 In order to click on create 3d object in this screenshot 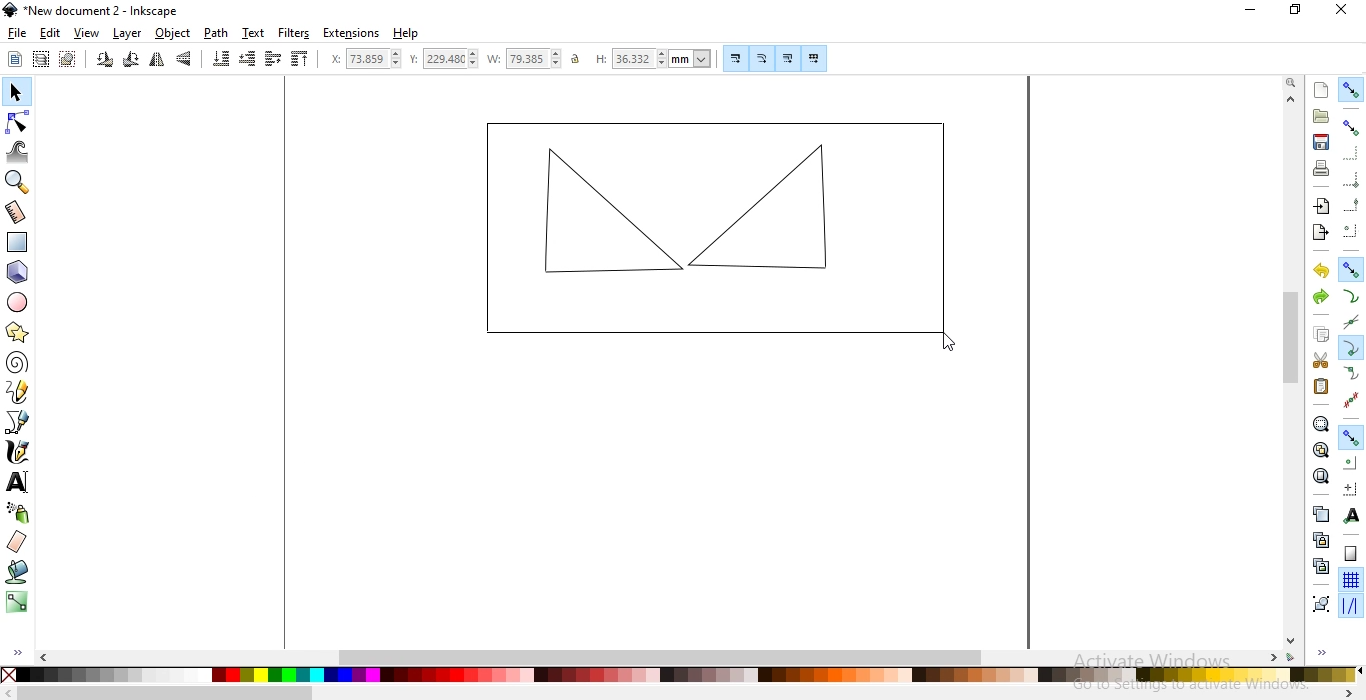, I will do `click(18, 272)`.